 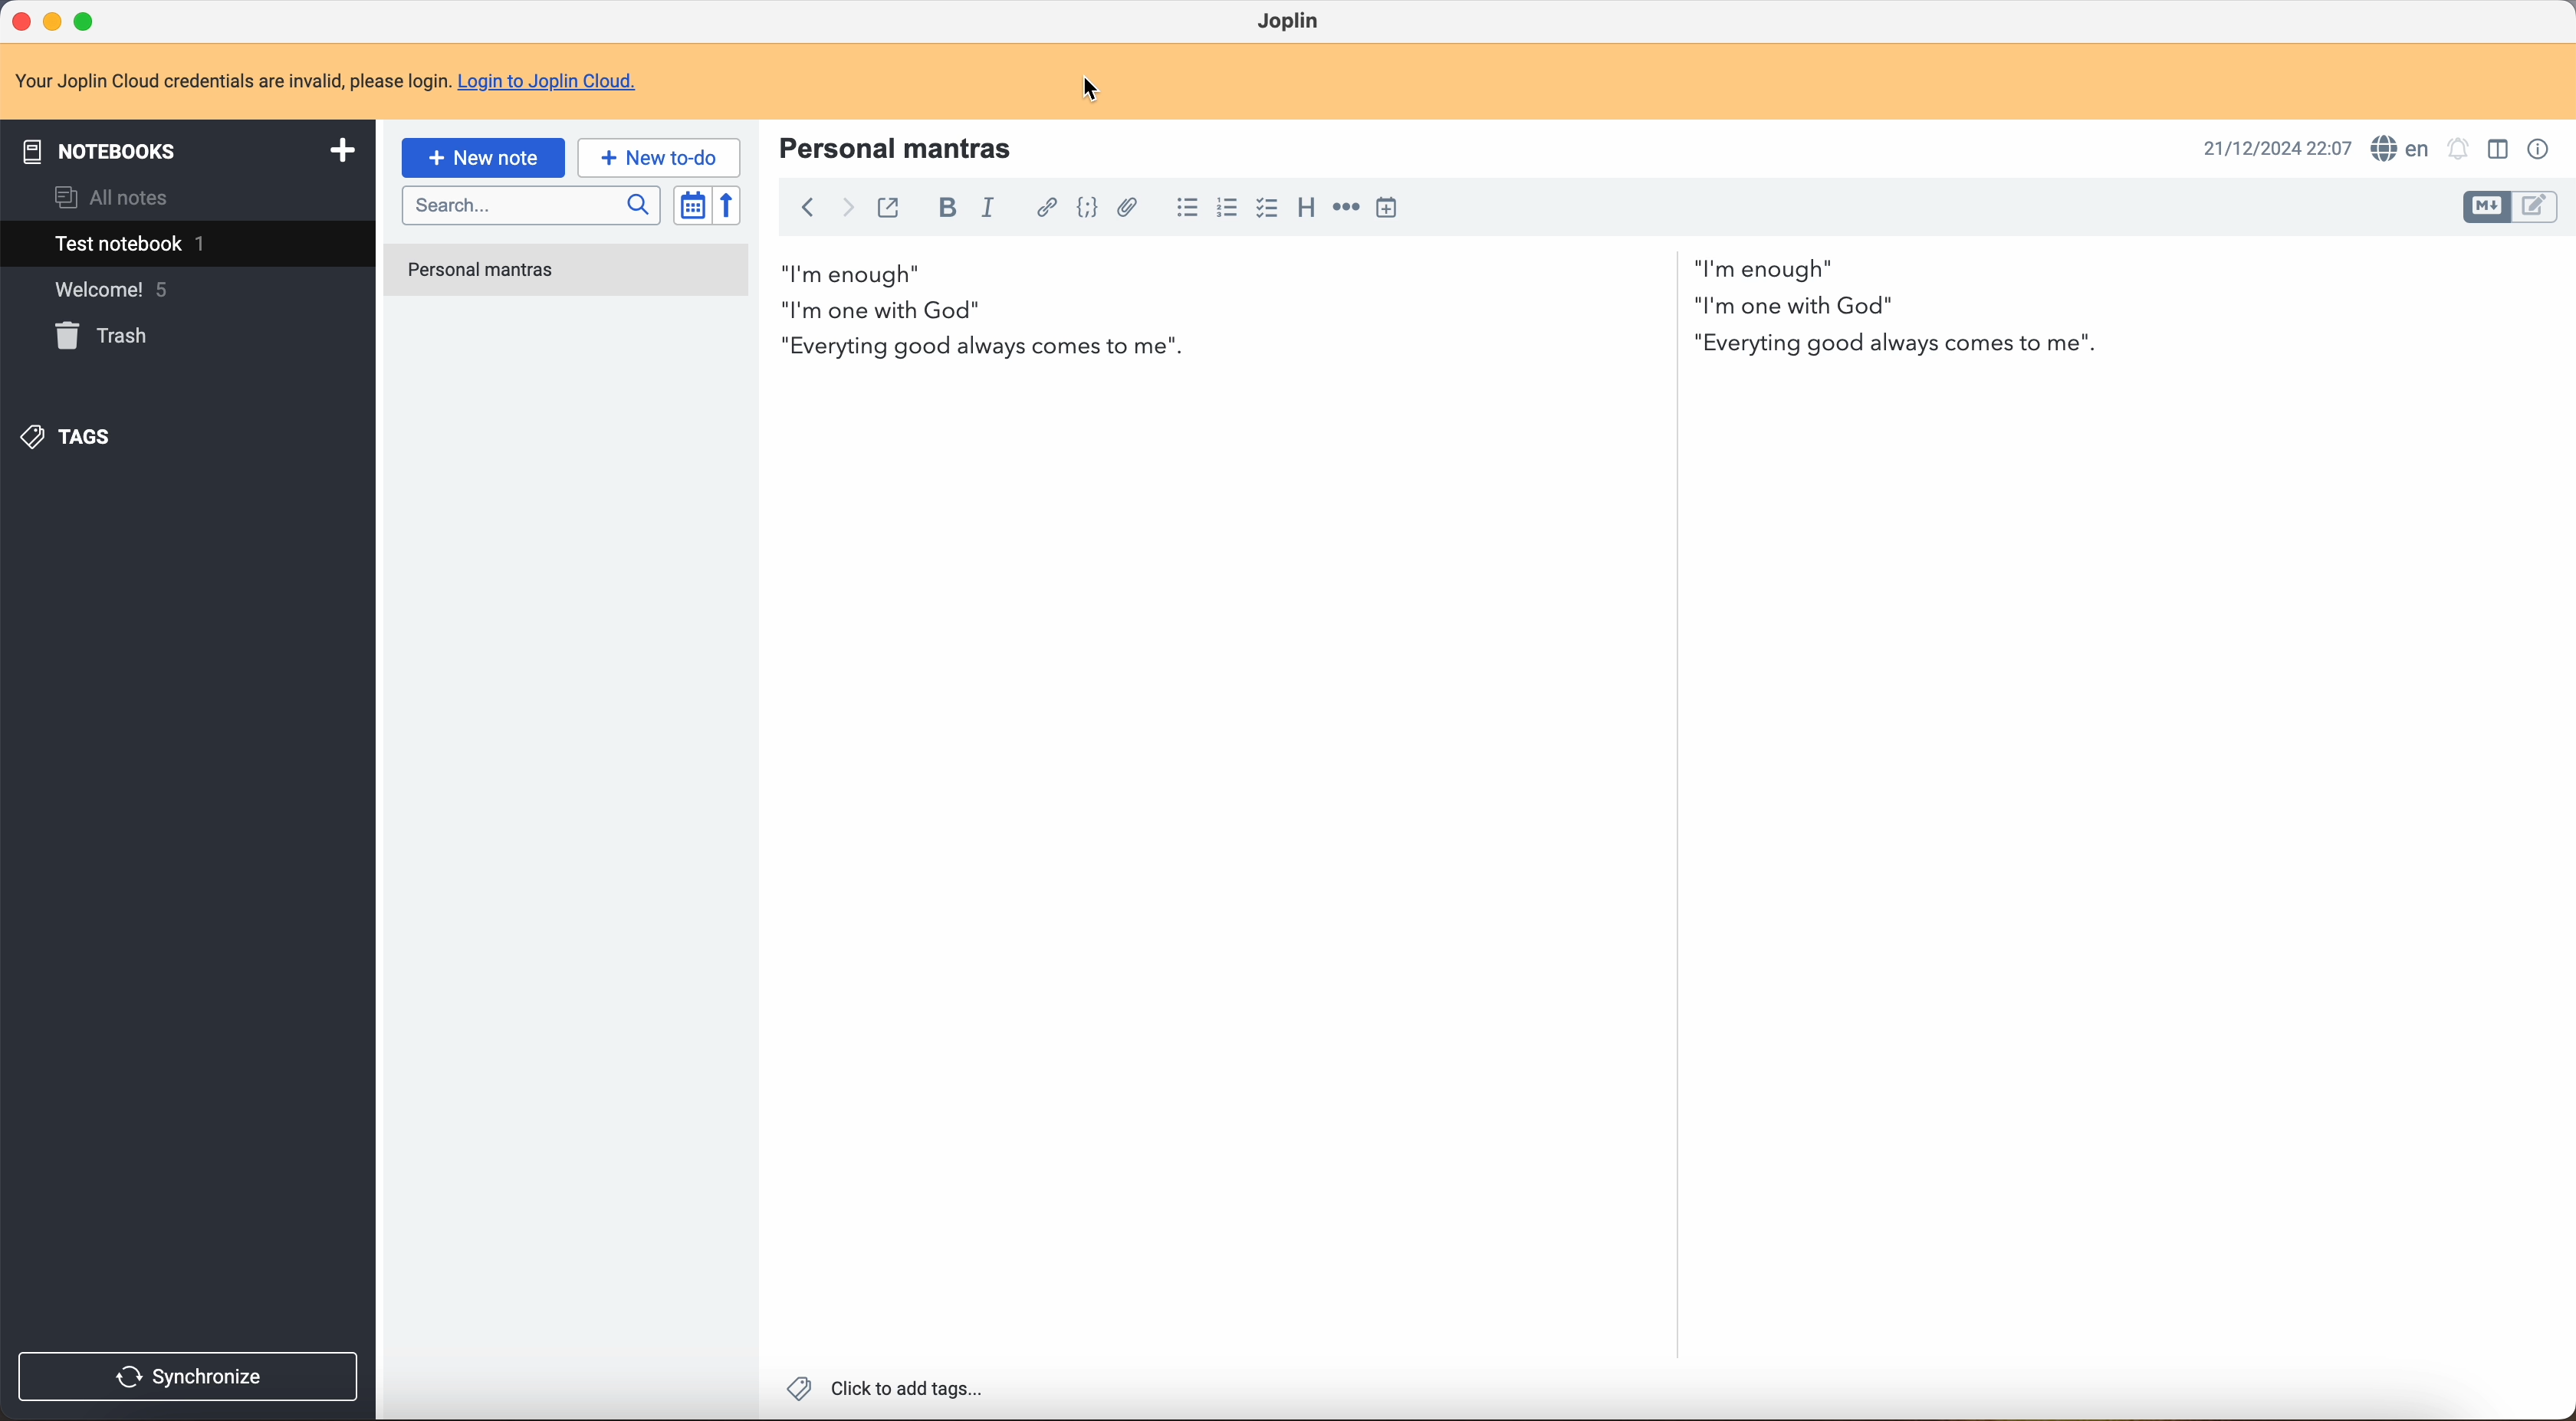 I want to click on bulleted list, so click(x=1185, y=207).